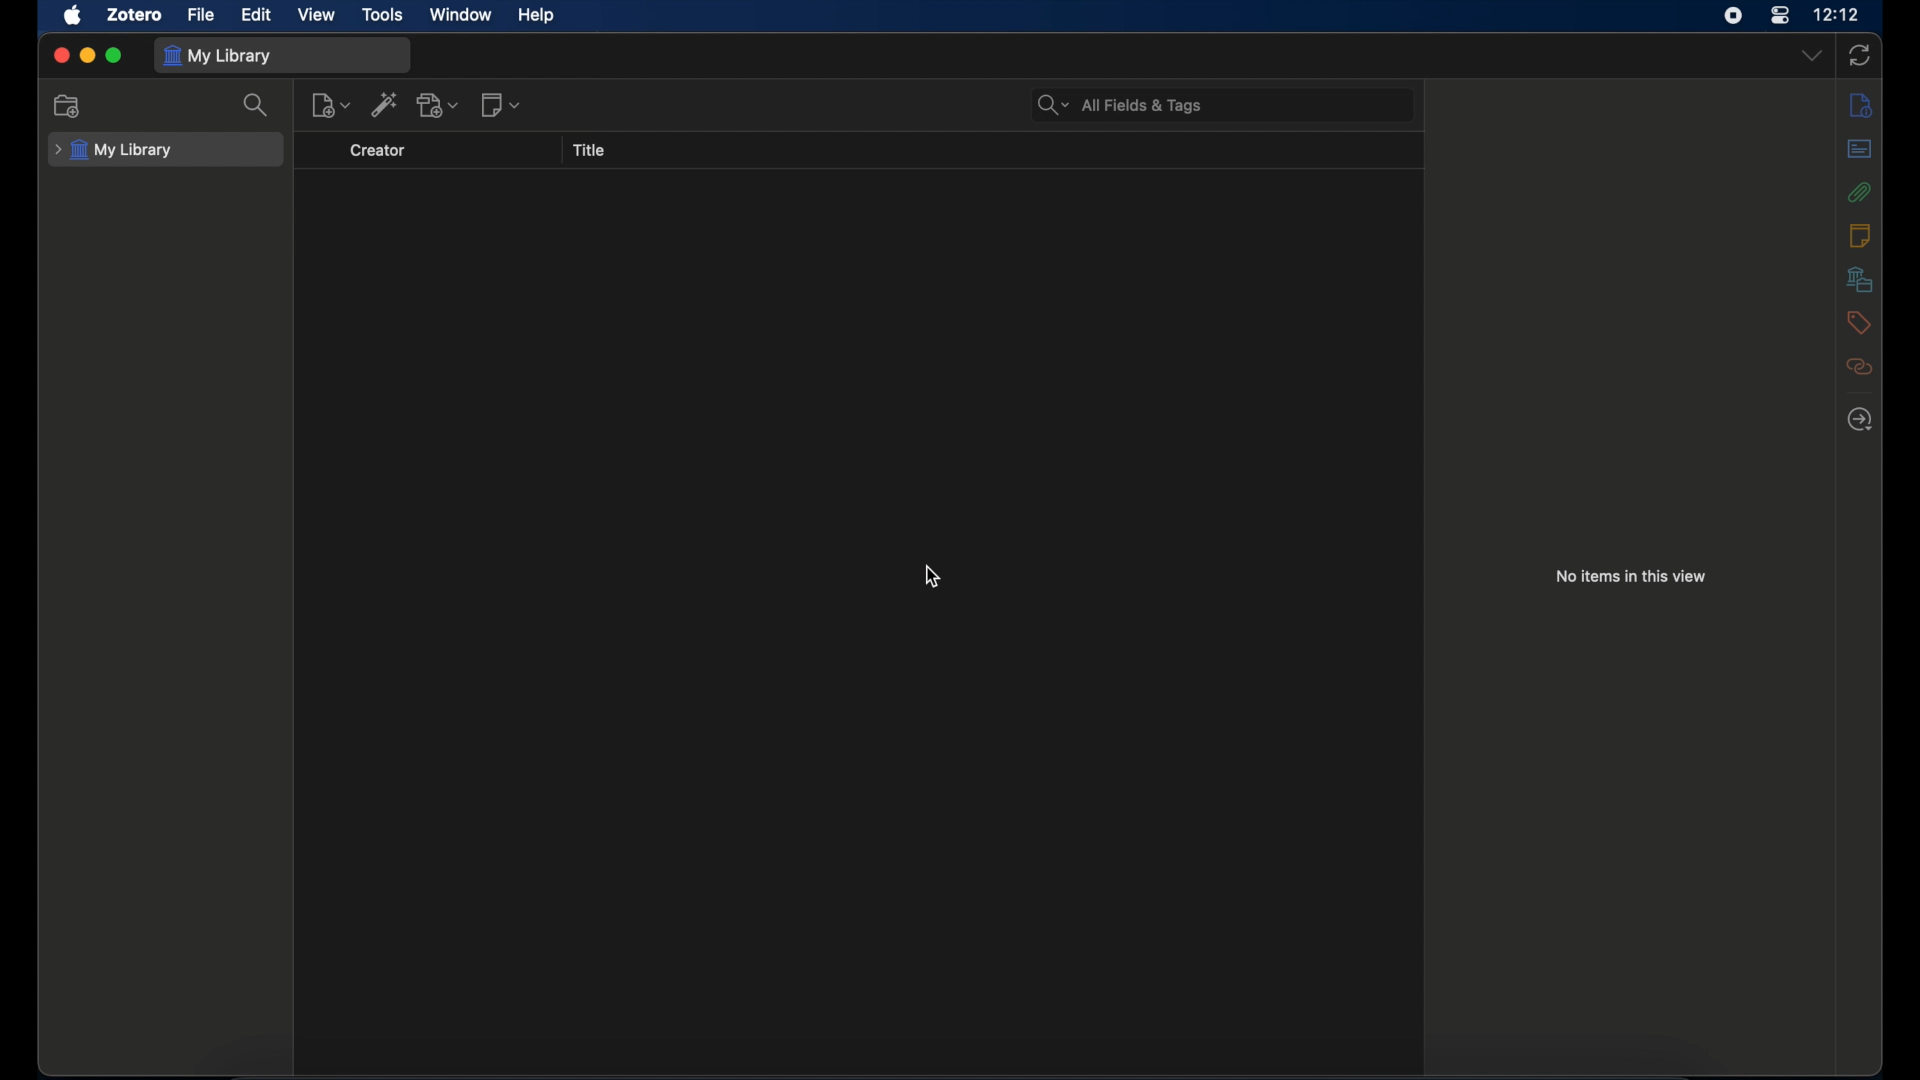 The image size is (1920, 1080). I want to click on locate, so click(1861, 419).